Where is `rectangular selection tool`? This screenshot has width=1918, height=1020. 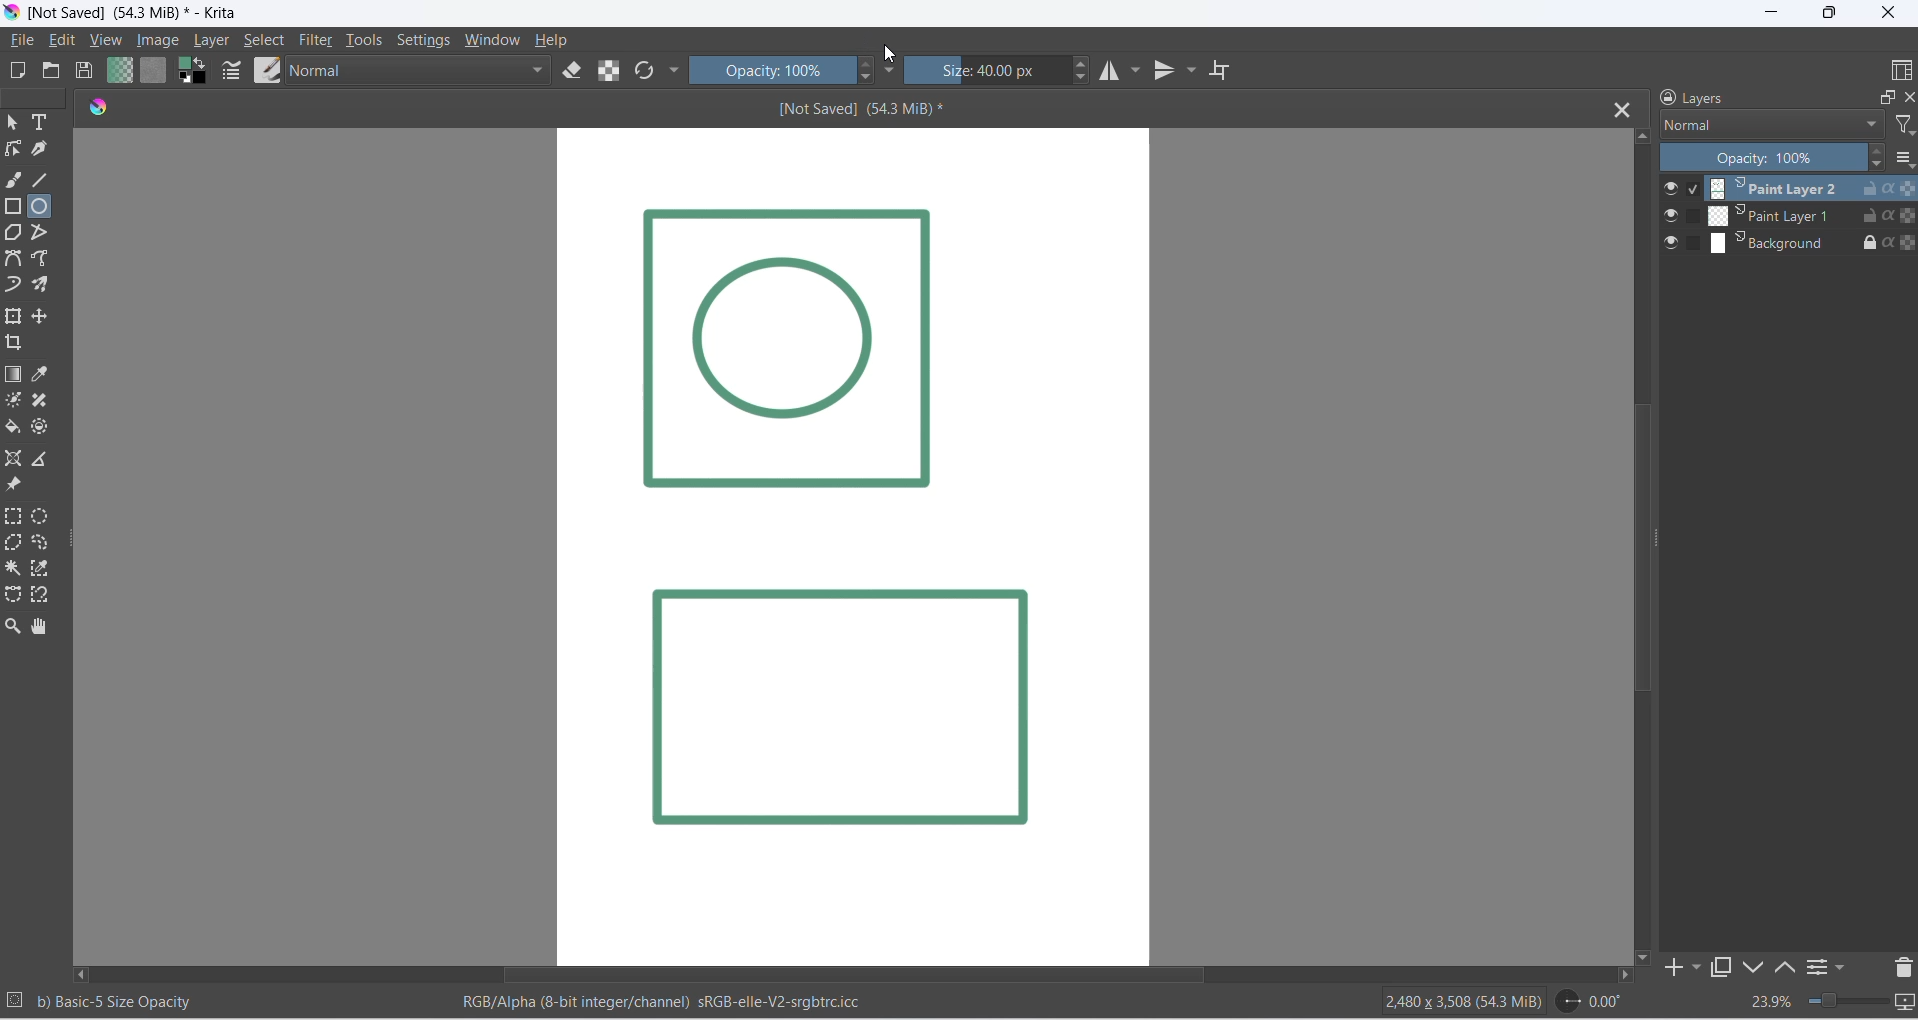
rectangular selection tool is located at coordinates (13, 517).